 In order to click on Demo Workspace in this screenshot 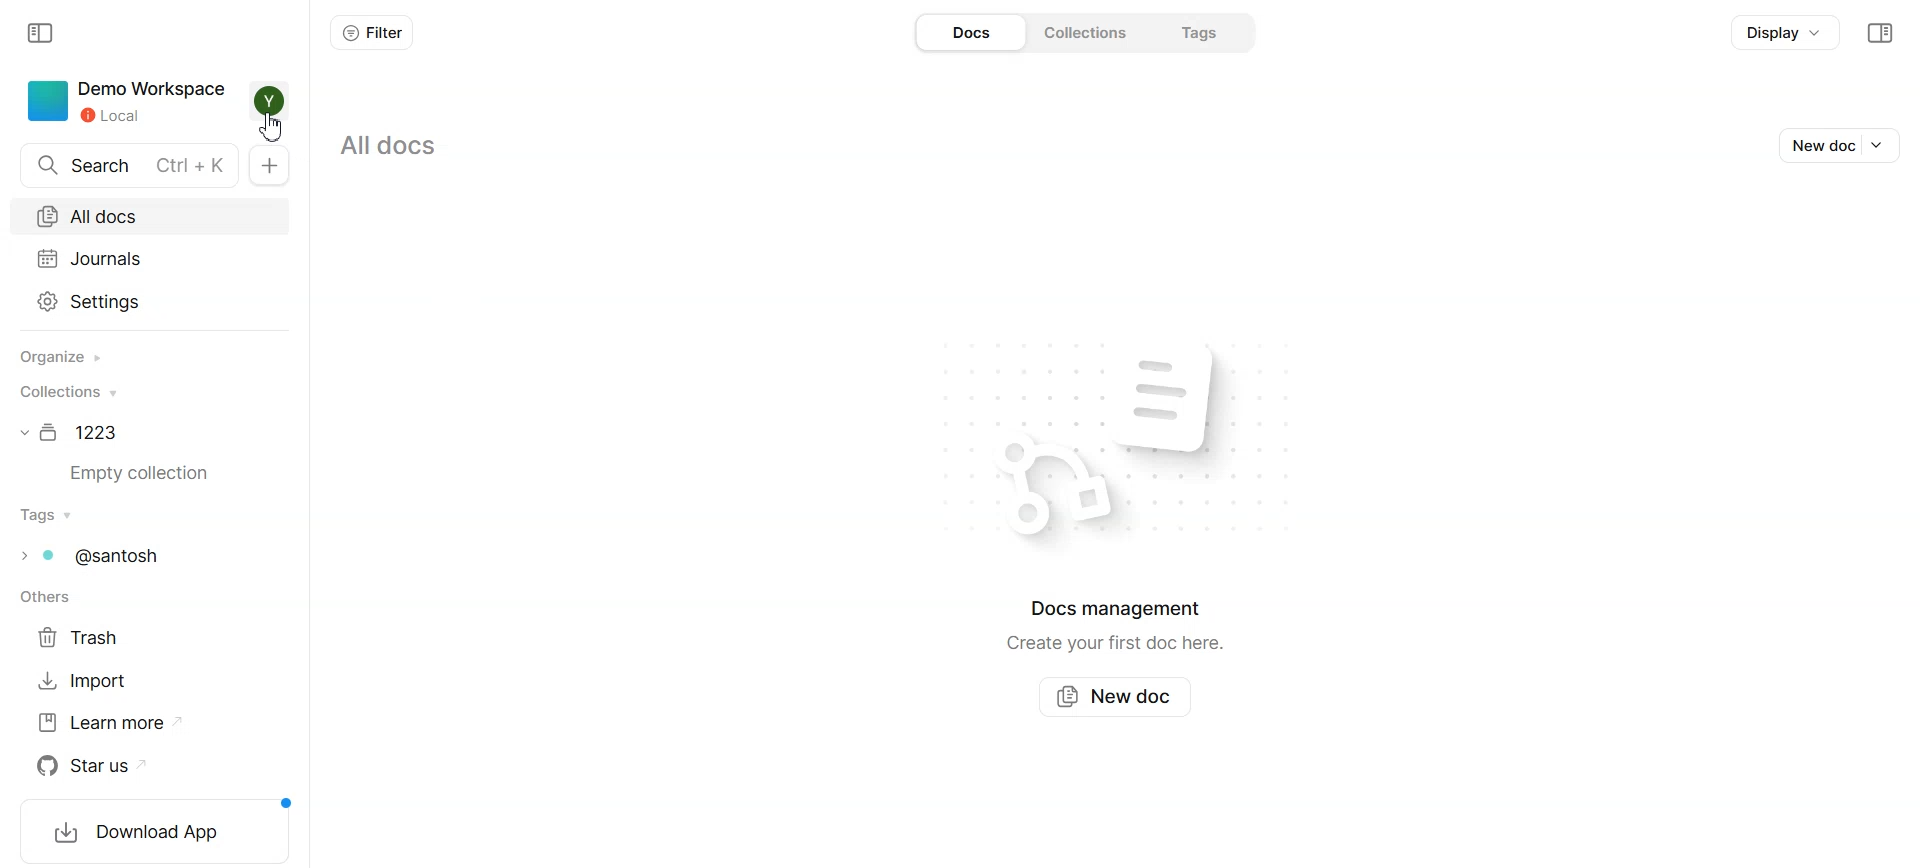, I will do `click(127, 102)`.